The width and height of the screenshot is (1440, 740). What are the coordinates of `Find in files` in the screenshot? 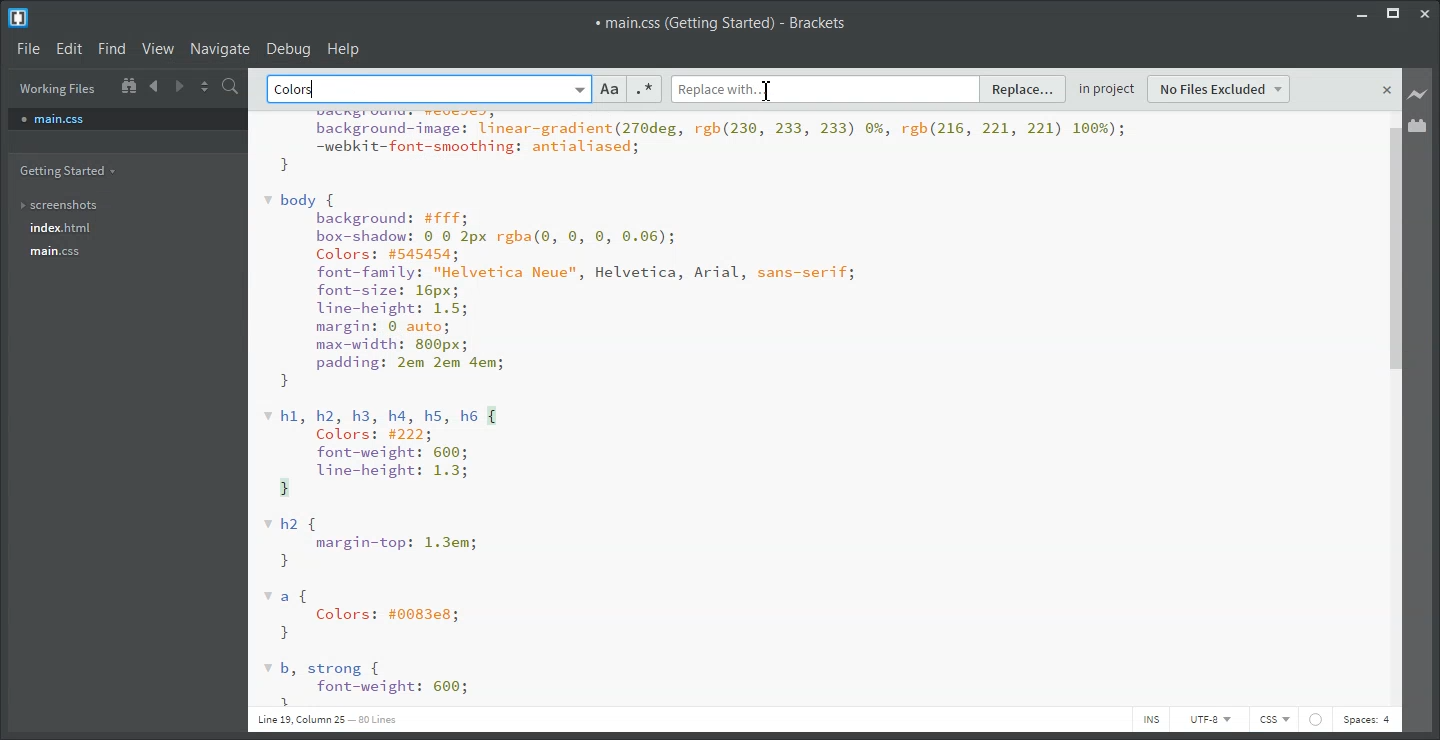 It's located at (232, 86).